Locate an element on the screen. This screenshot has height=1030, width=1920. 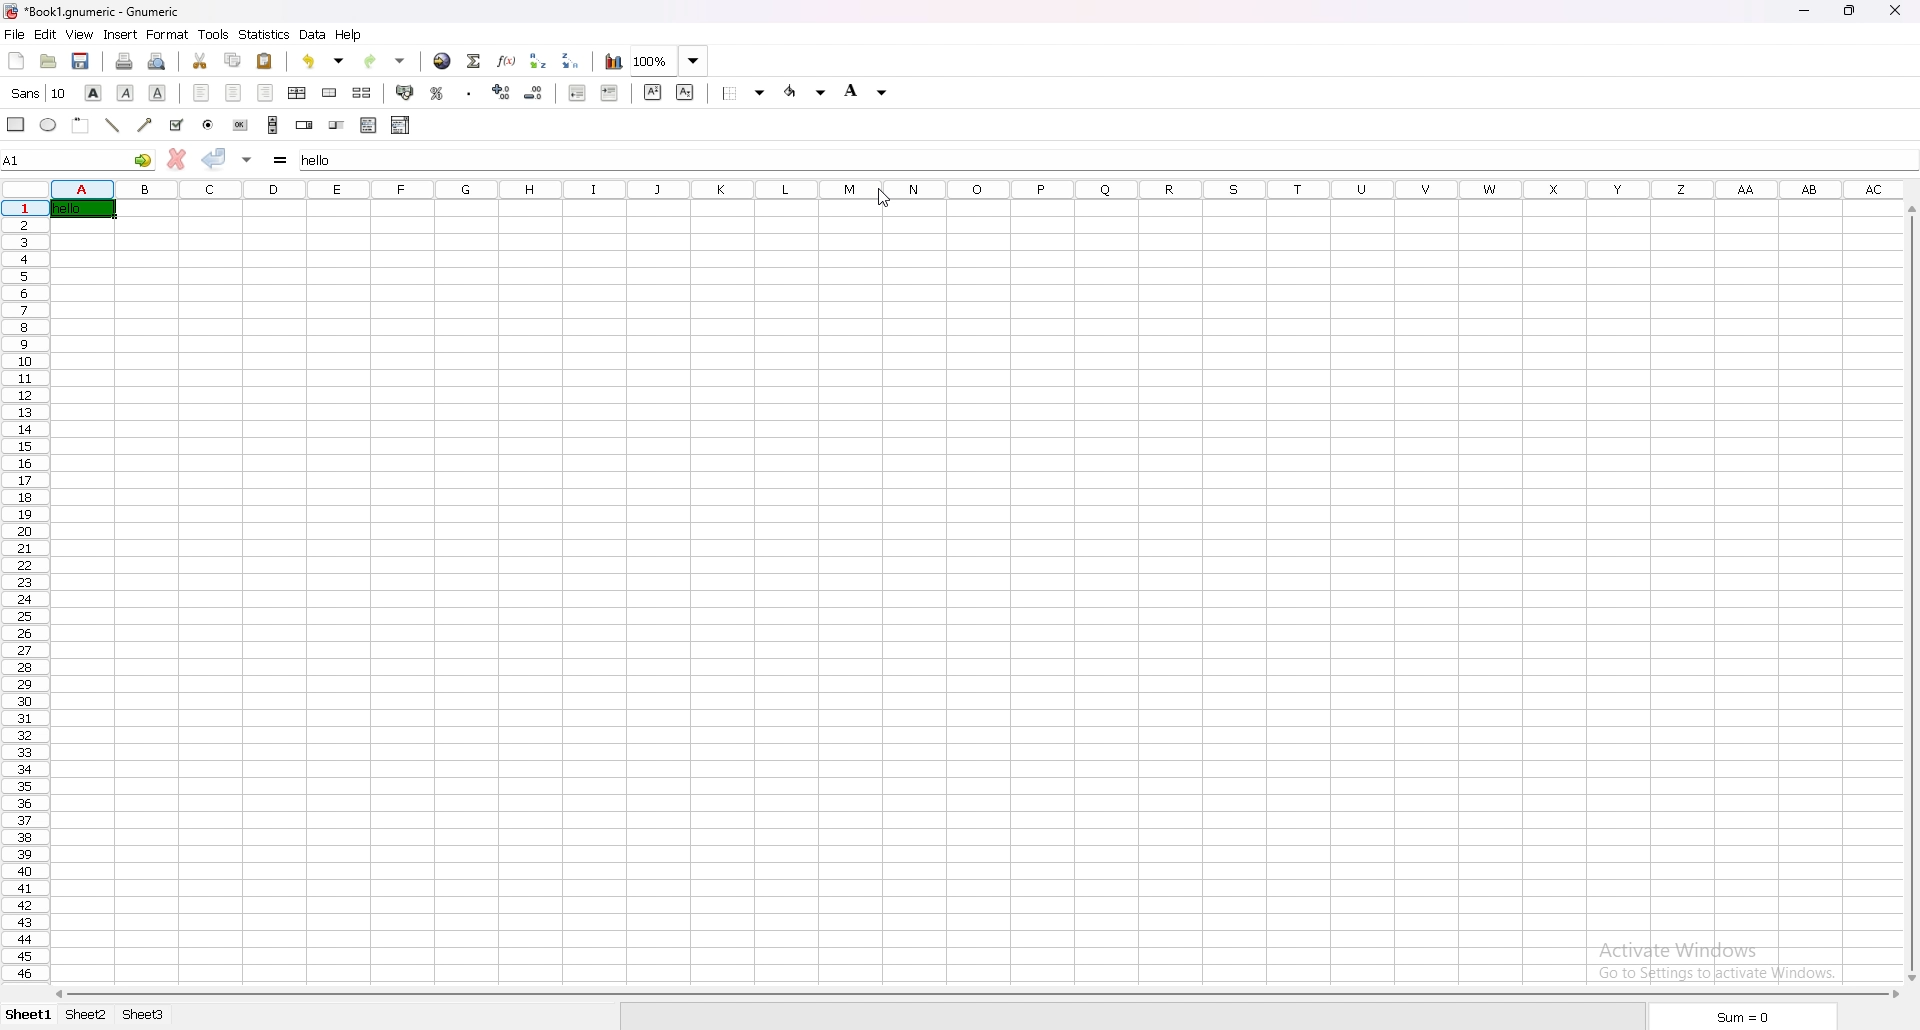
save is located at coordinates (81, 61).